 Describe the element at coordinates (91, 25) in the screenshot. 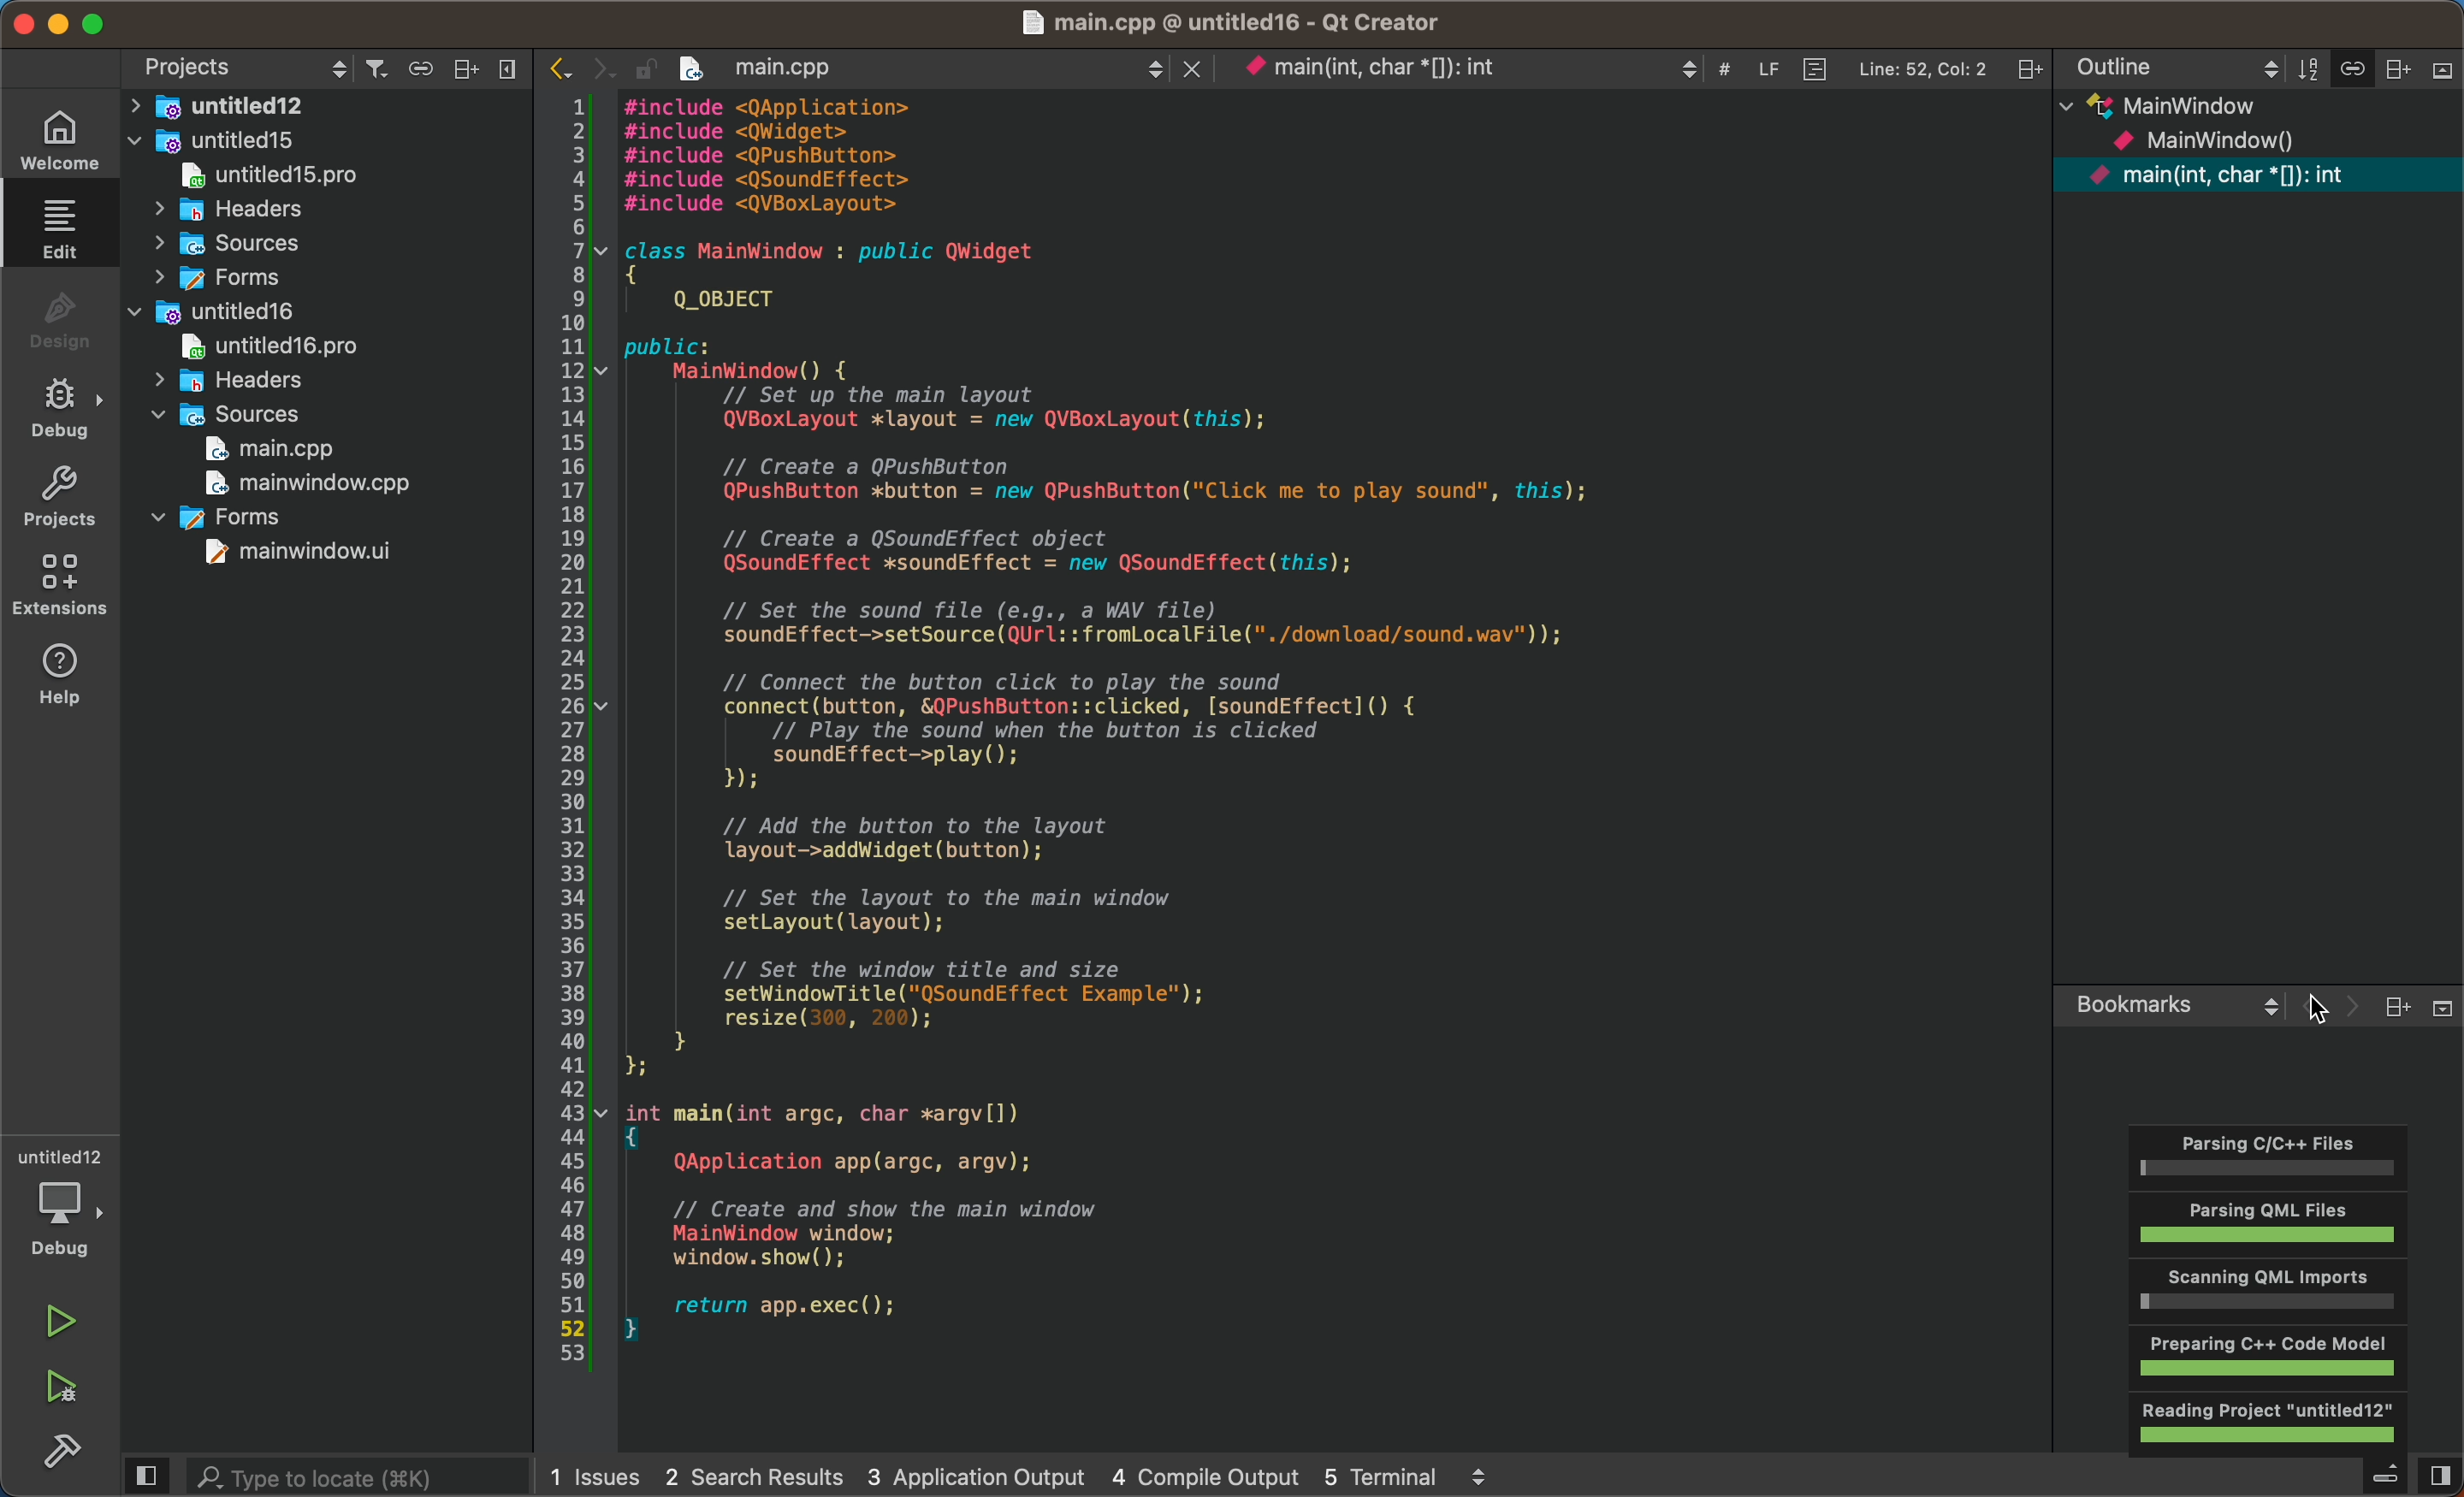

I see `window control` at that location.